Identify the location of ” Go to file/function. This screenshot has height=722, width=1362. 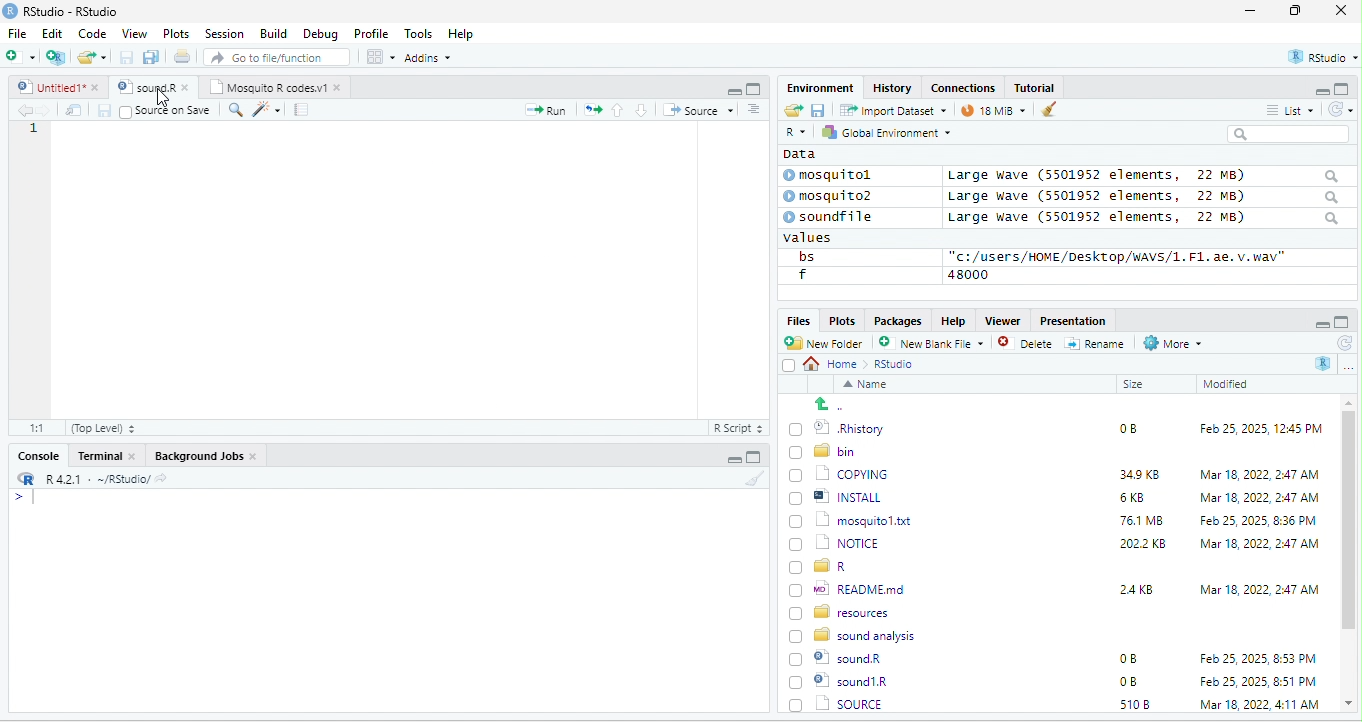
(278, 59).